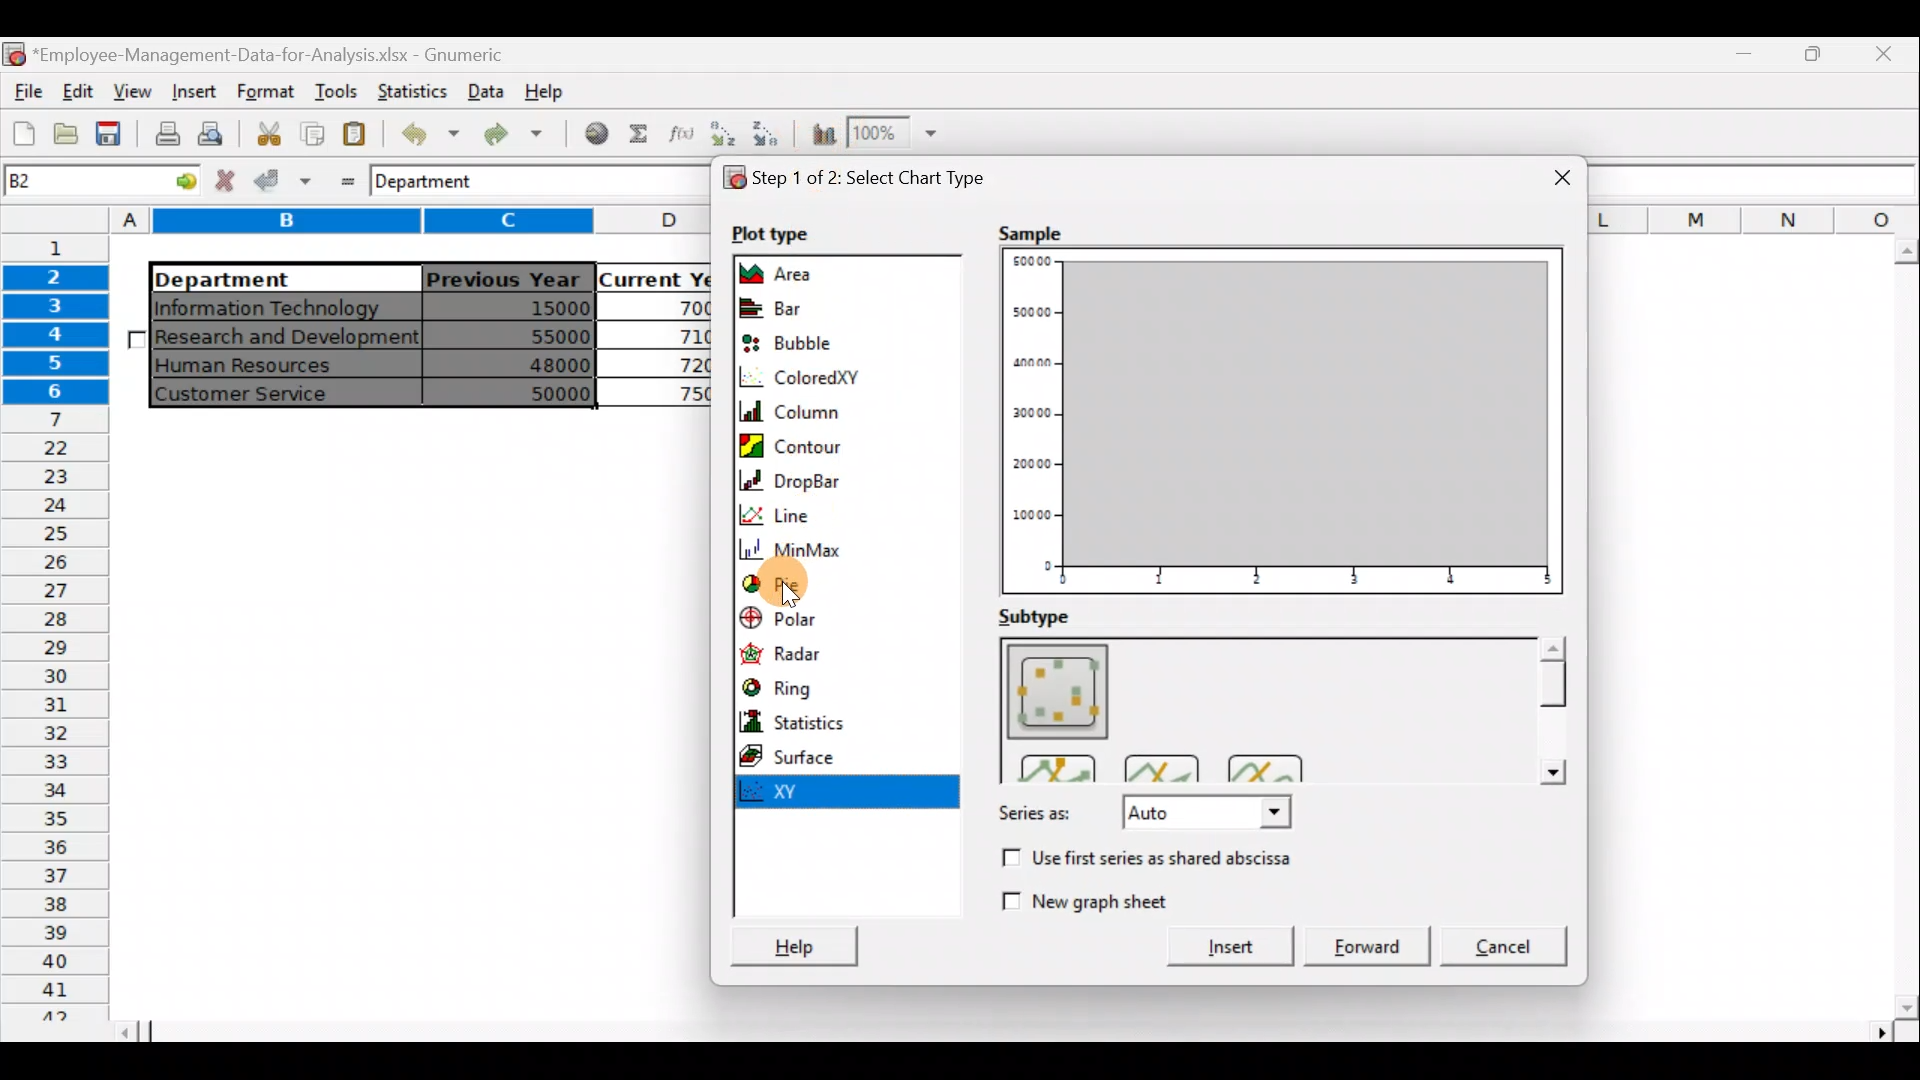 Image resolution: width=1920 pixels, height=1080 pixels. What do you see at coordinates (311, 134) in the screenshot?
I see `Copy the selection` at bounding box center [311, 134].